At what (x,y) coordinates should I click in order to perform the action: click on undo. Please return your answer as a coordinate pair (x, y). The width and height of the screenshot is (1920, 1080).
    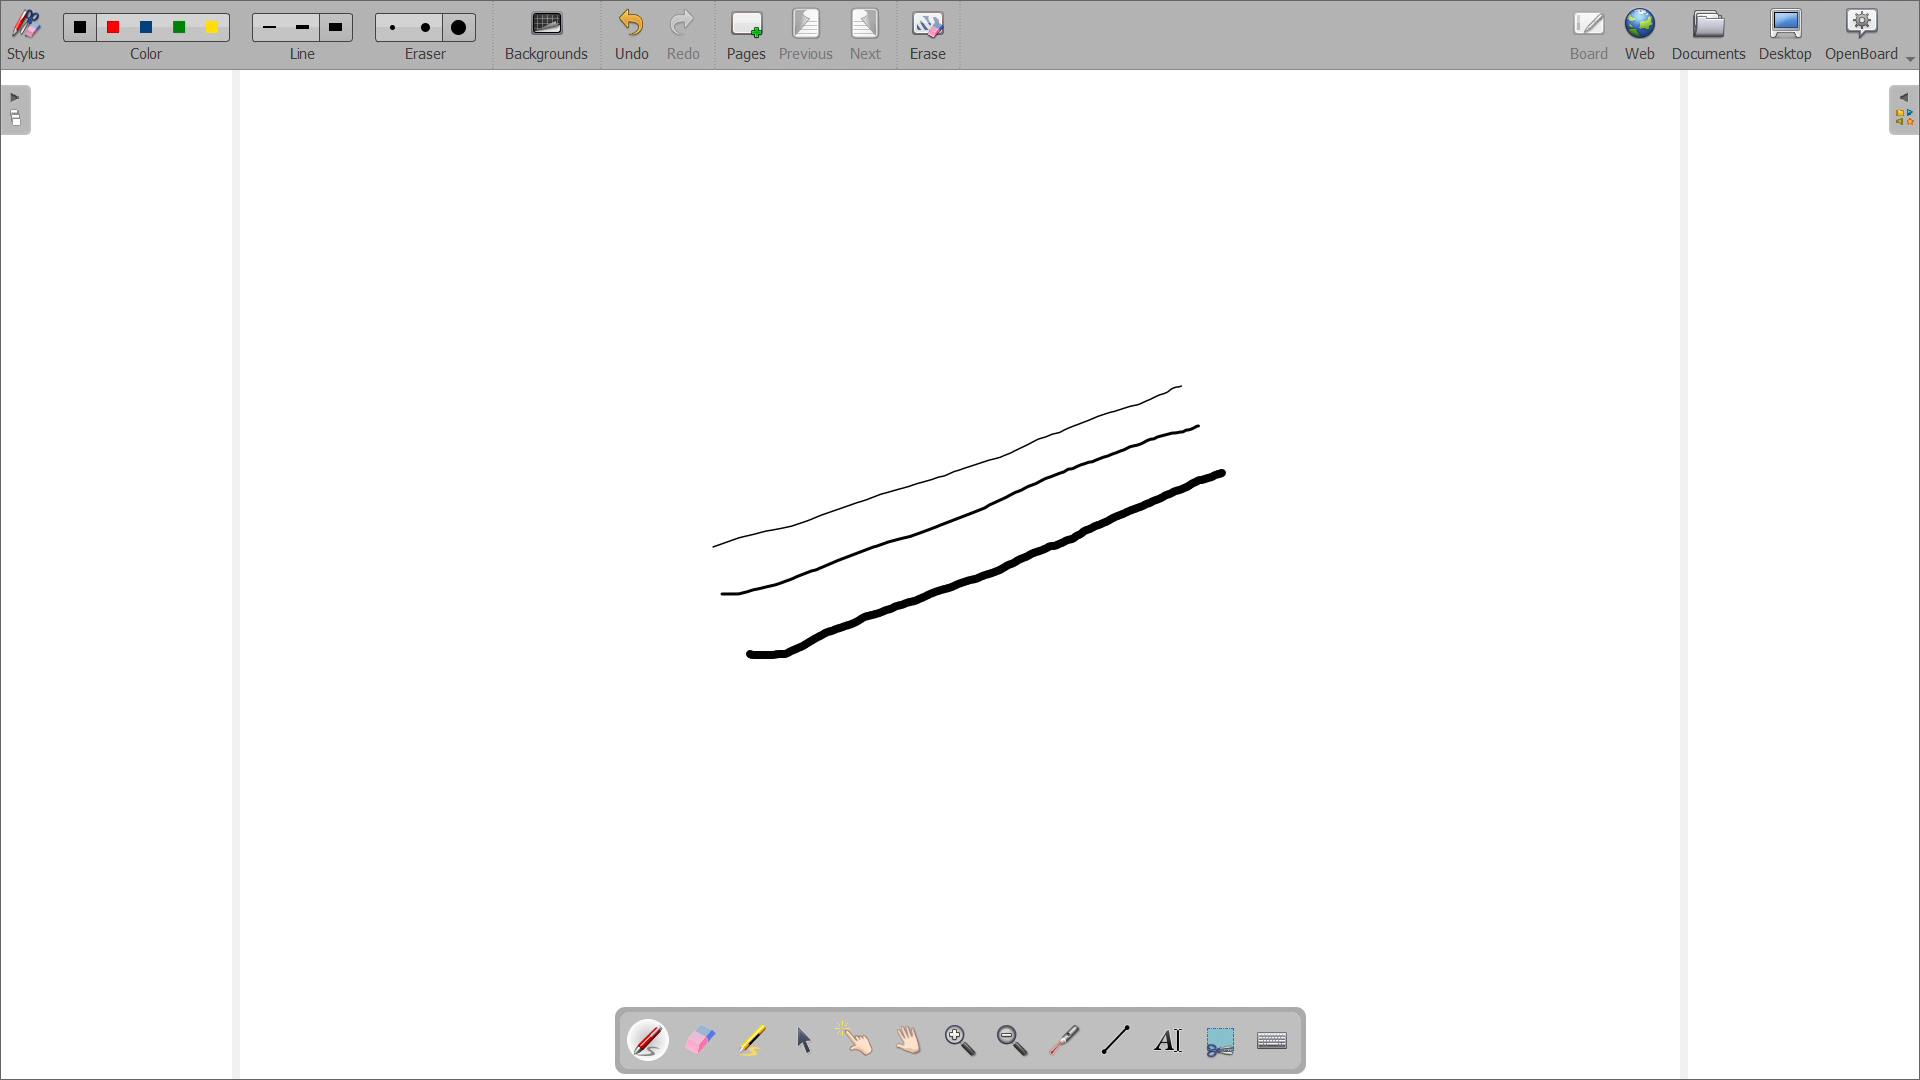
    Looking at the image, I should click on (632, 34).